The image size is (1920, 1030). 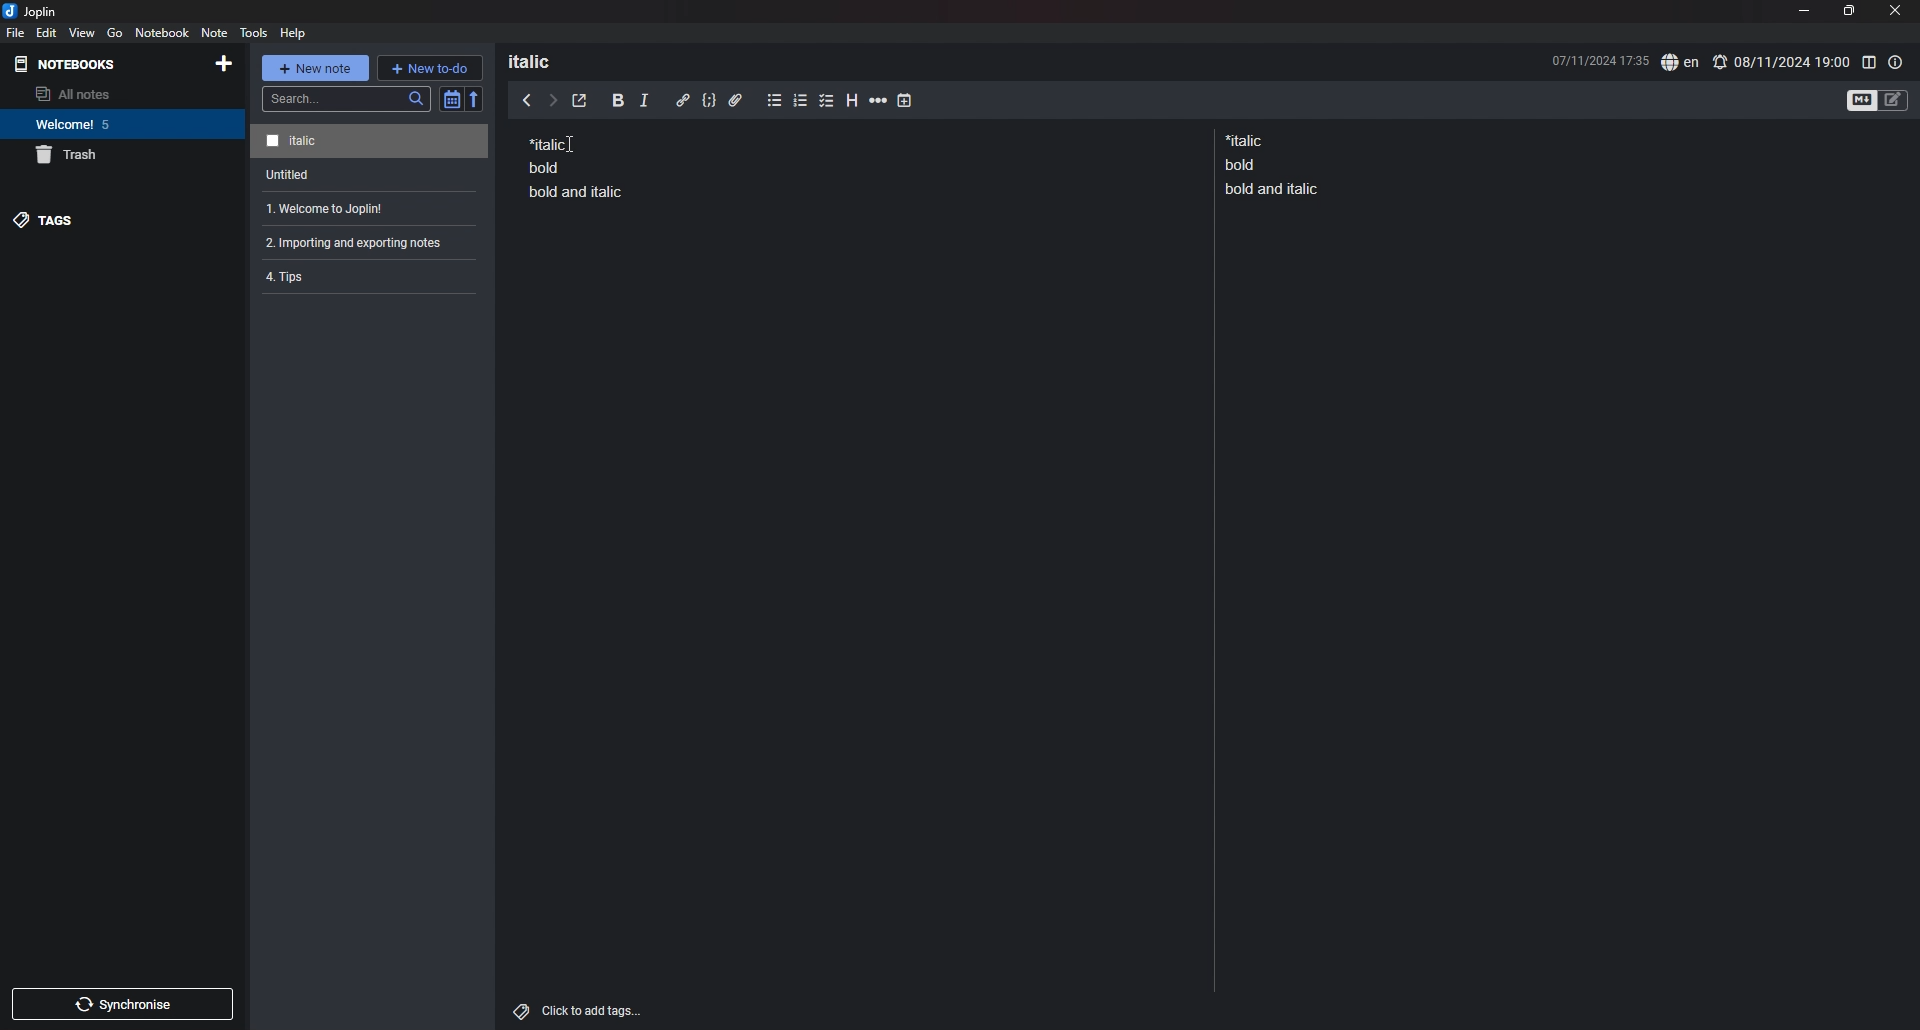 What do you see at coordinates (295, 32) in the screenshot?
I see `help` at bounding box center [295, 32].